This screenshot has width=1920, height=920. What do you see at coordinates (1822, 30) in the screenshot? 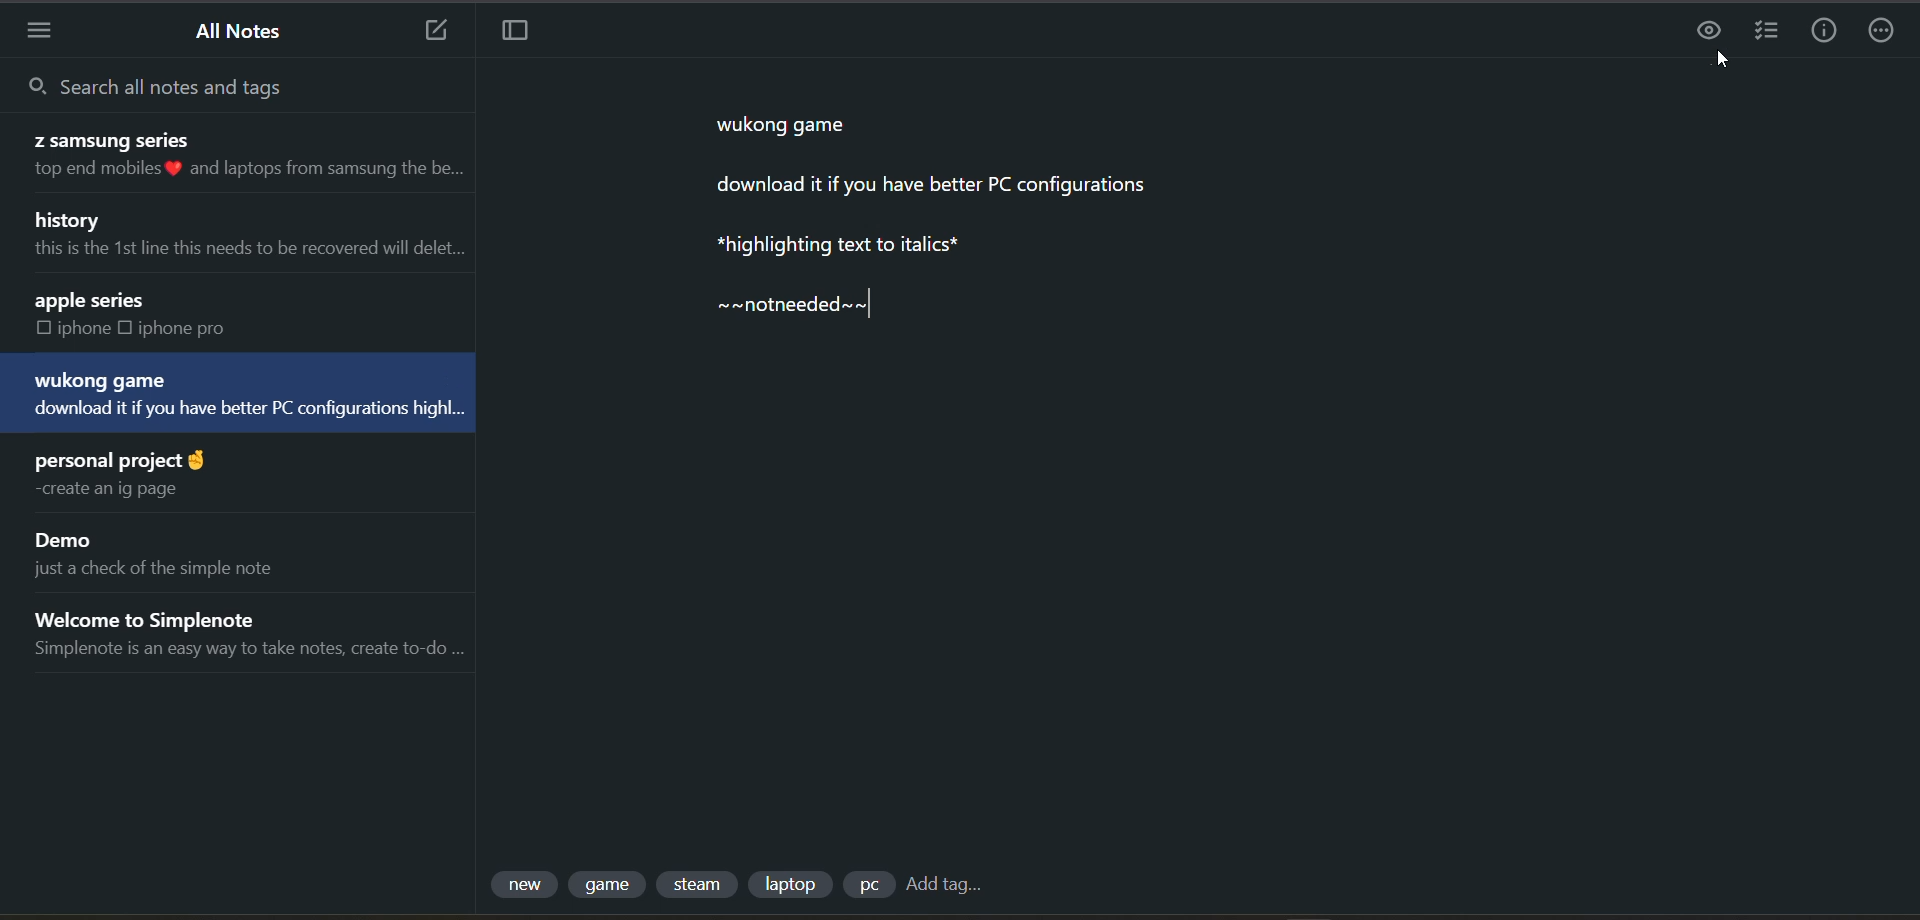
I see `info` at bounding box center [1822, 30].